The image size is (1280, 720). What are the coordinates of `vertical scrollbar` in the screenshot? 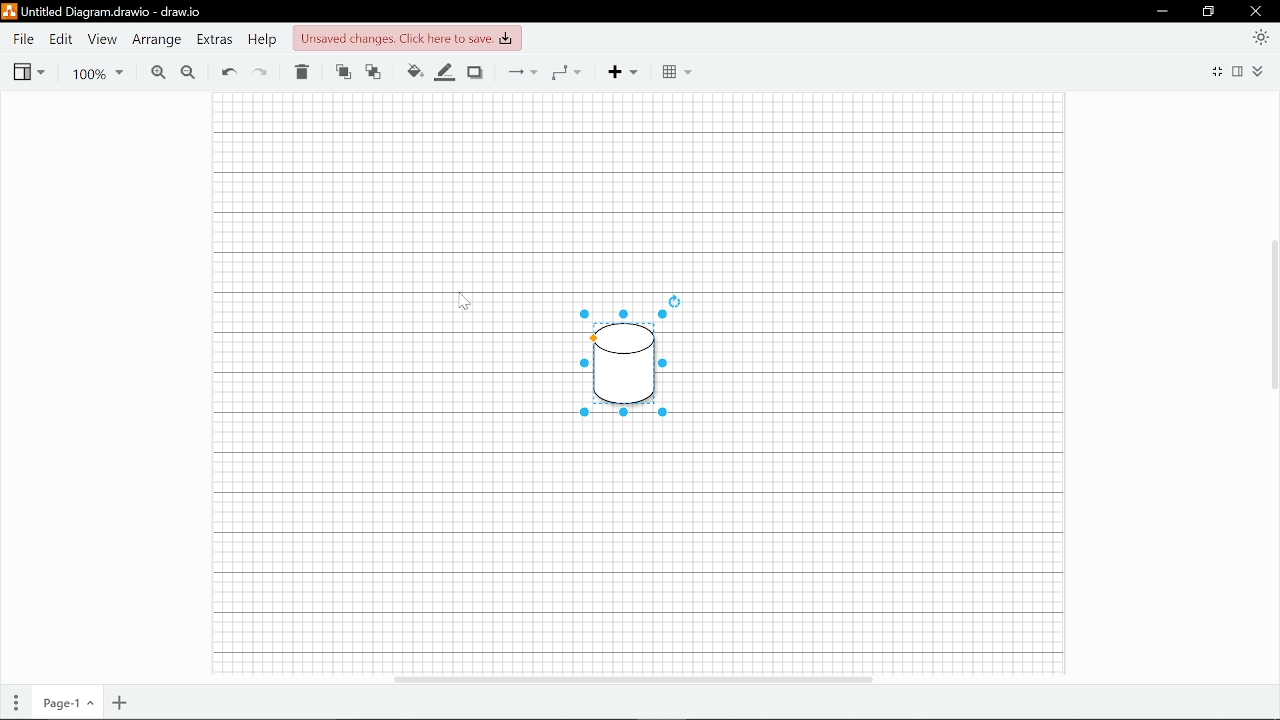 It's located at (1272, 313).